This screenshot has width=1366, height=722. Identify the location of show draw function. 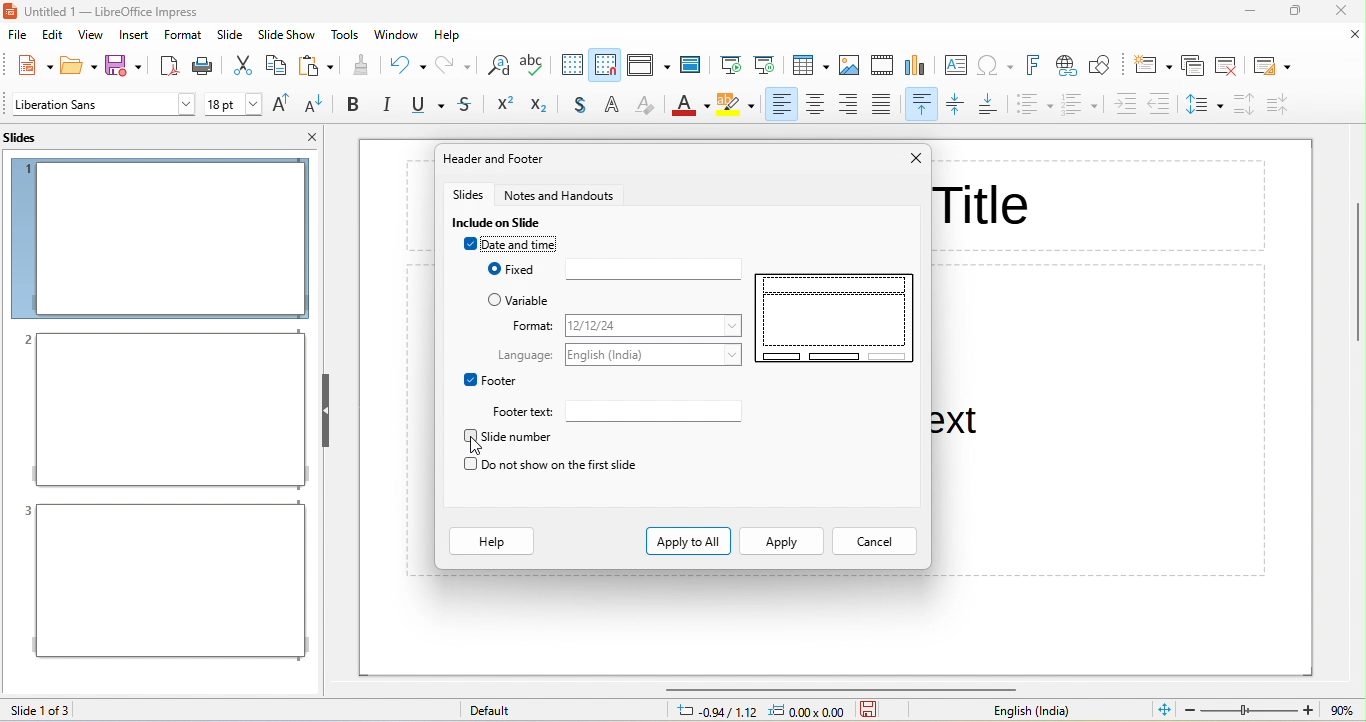
(1104, 66).